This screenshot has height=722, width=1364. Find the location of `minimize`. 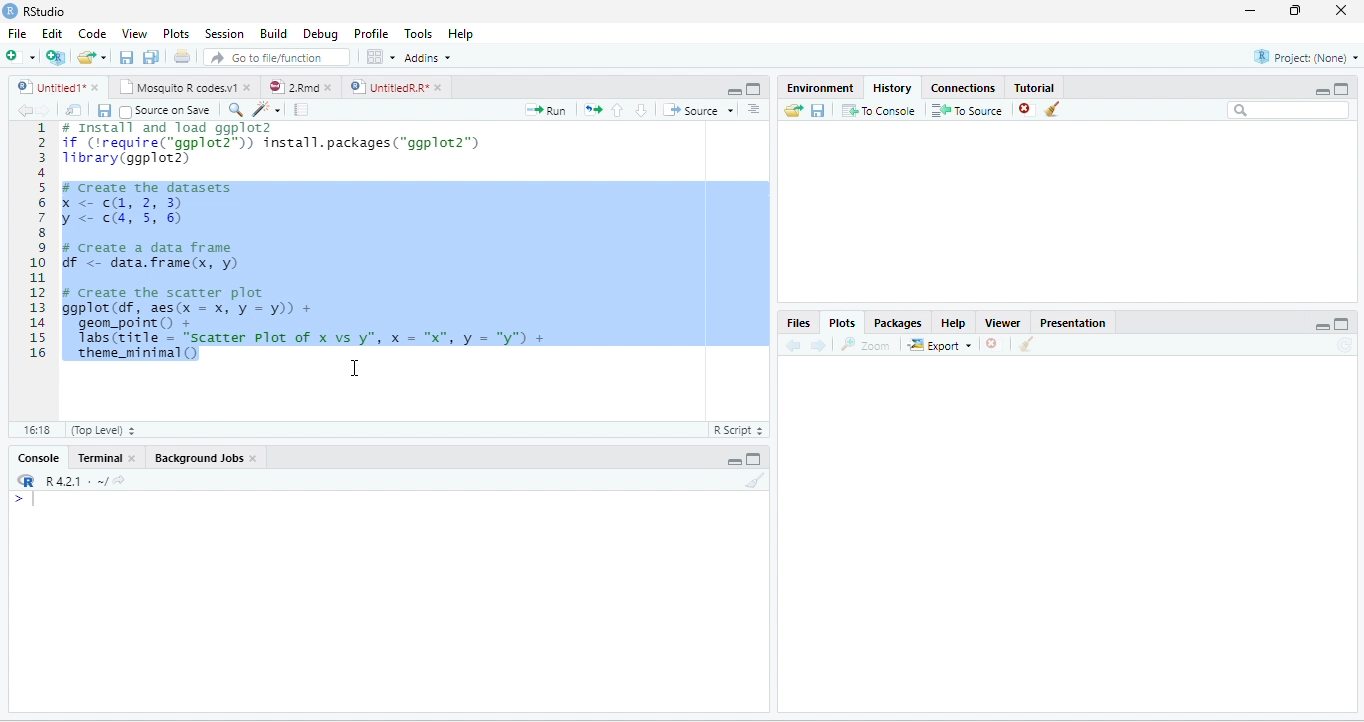

minimize is located at coordinates (1251, 11).